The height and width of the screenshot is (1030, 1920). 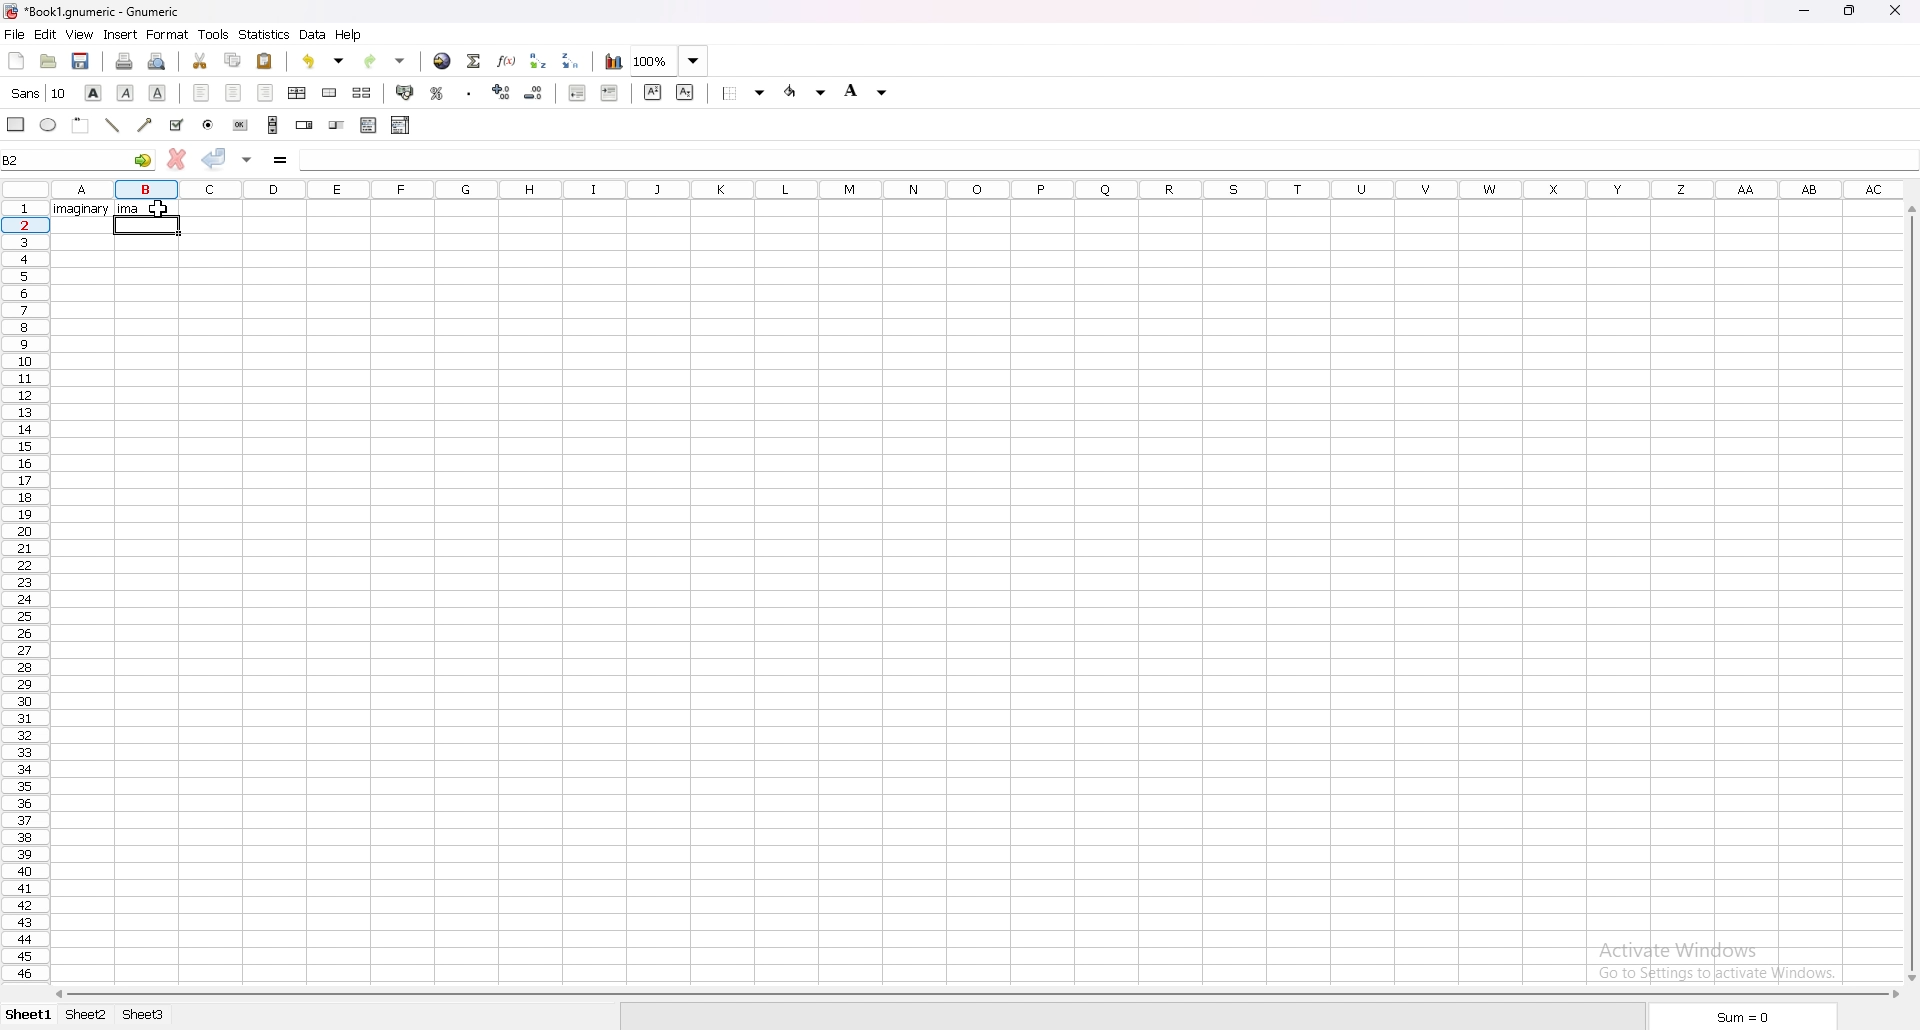 I want to click on word, so click(x=81, y=210).